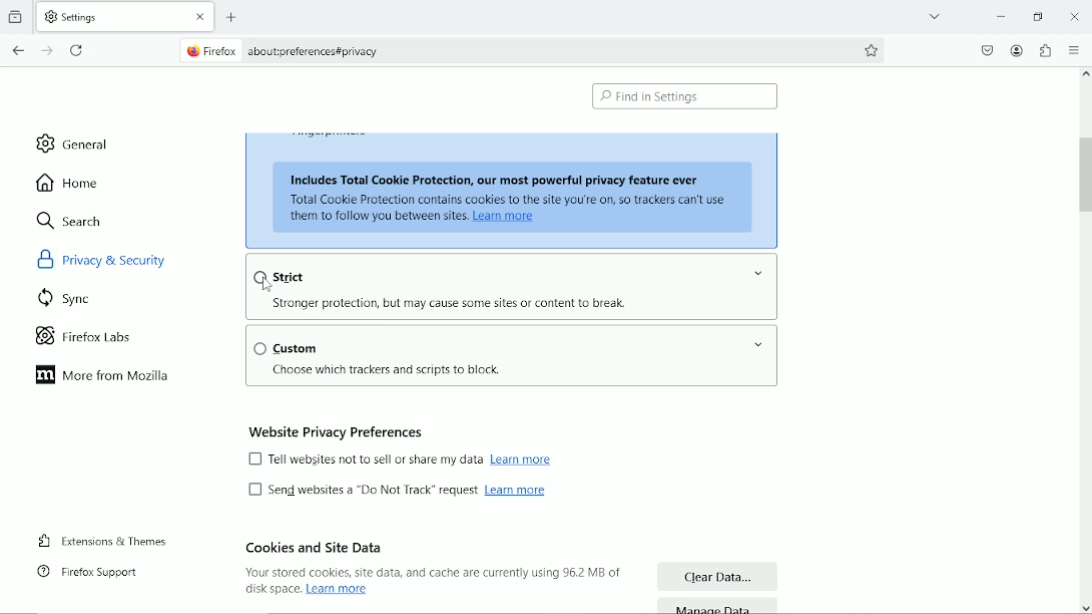 Image resolution: width=1092 pixels, height=614 pixels. Describe the element at coordinates (111, 258) in the screenshot. I see `privacy & security` at that location.